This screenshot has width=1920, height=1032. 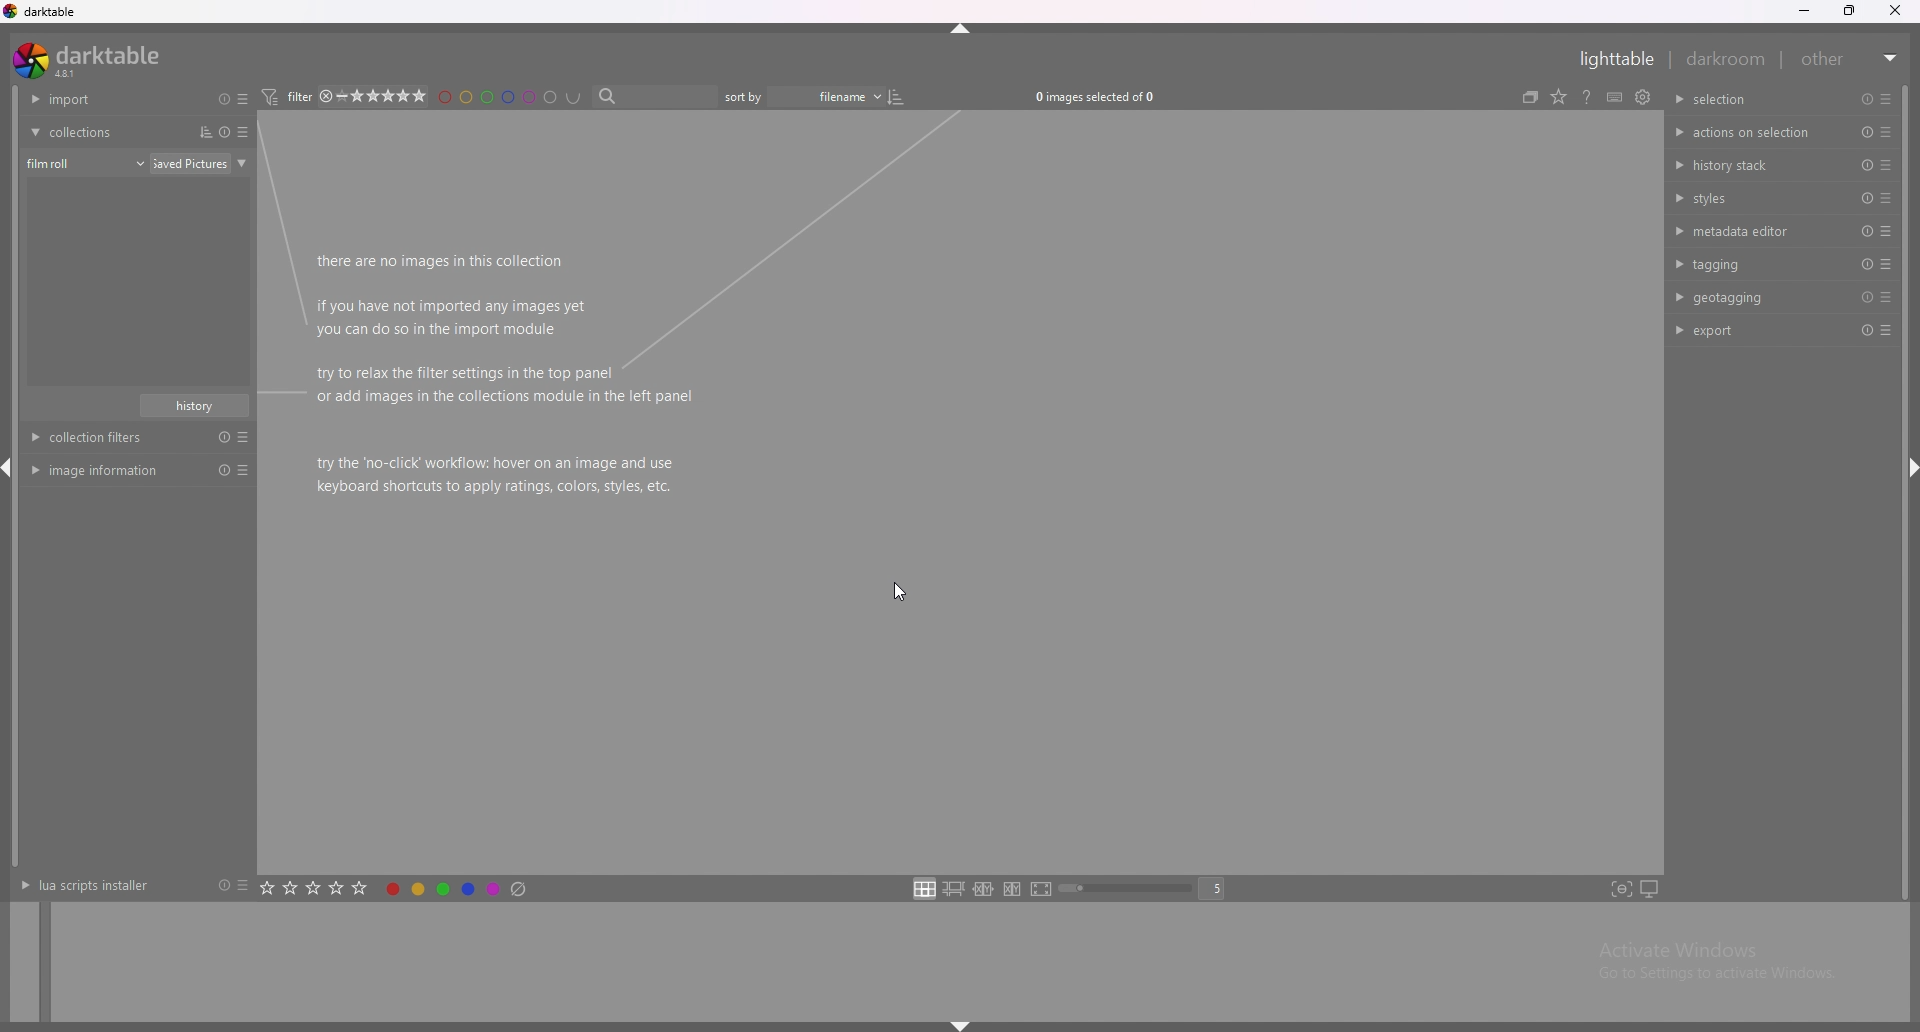 I want to click on presets, so click(x=1886, y=165).